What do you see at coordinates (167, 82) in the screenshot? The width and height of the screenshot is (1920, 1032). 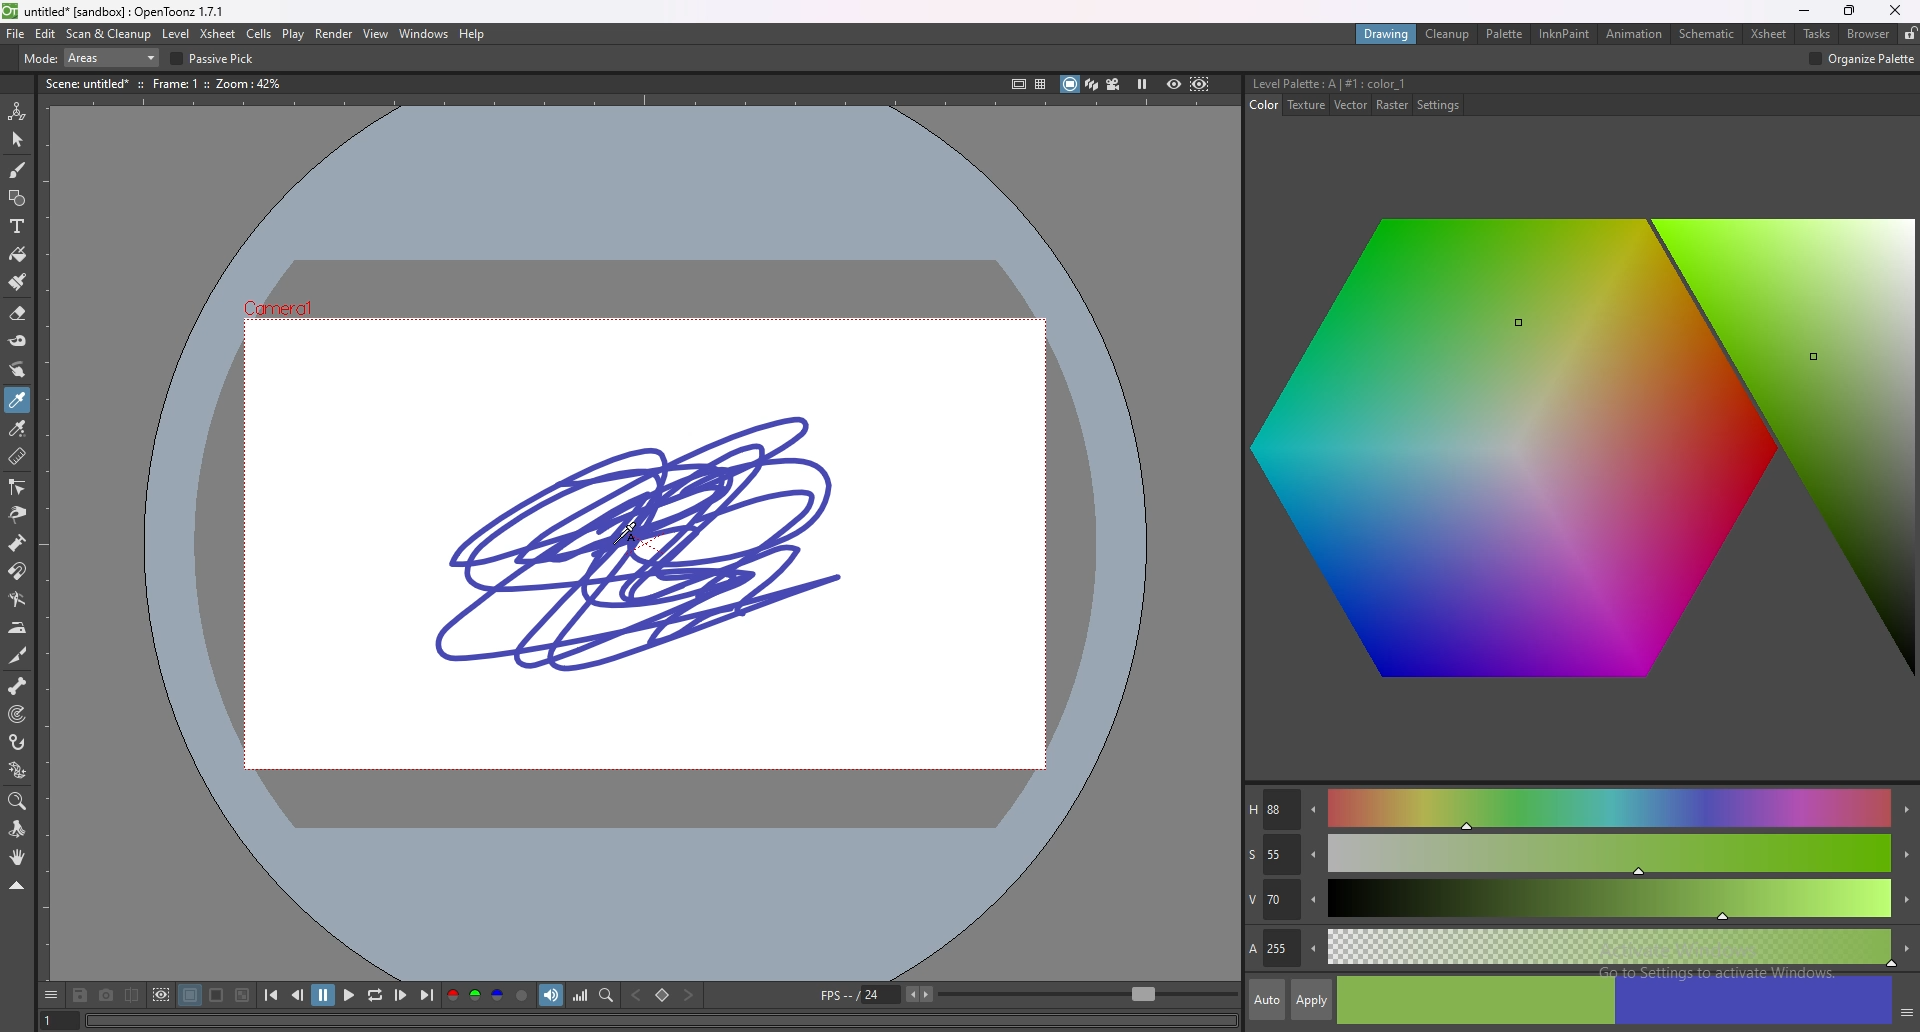 I see `description` at bounding box center [167, 82].